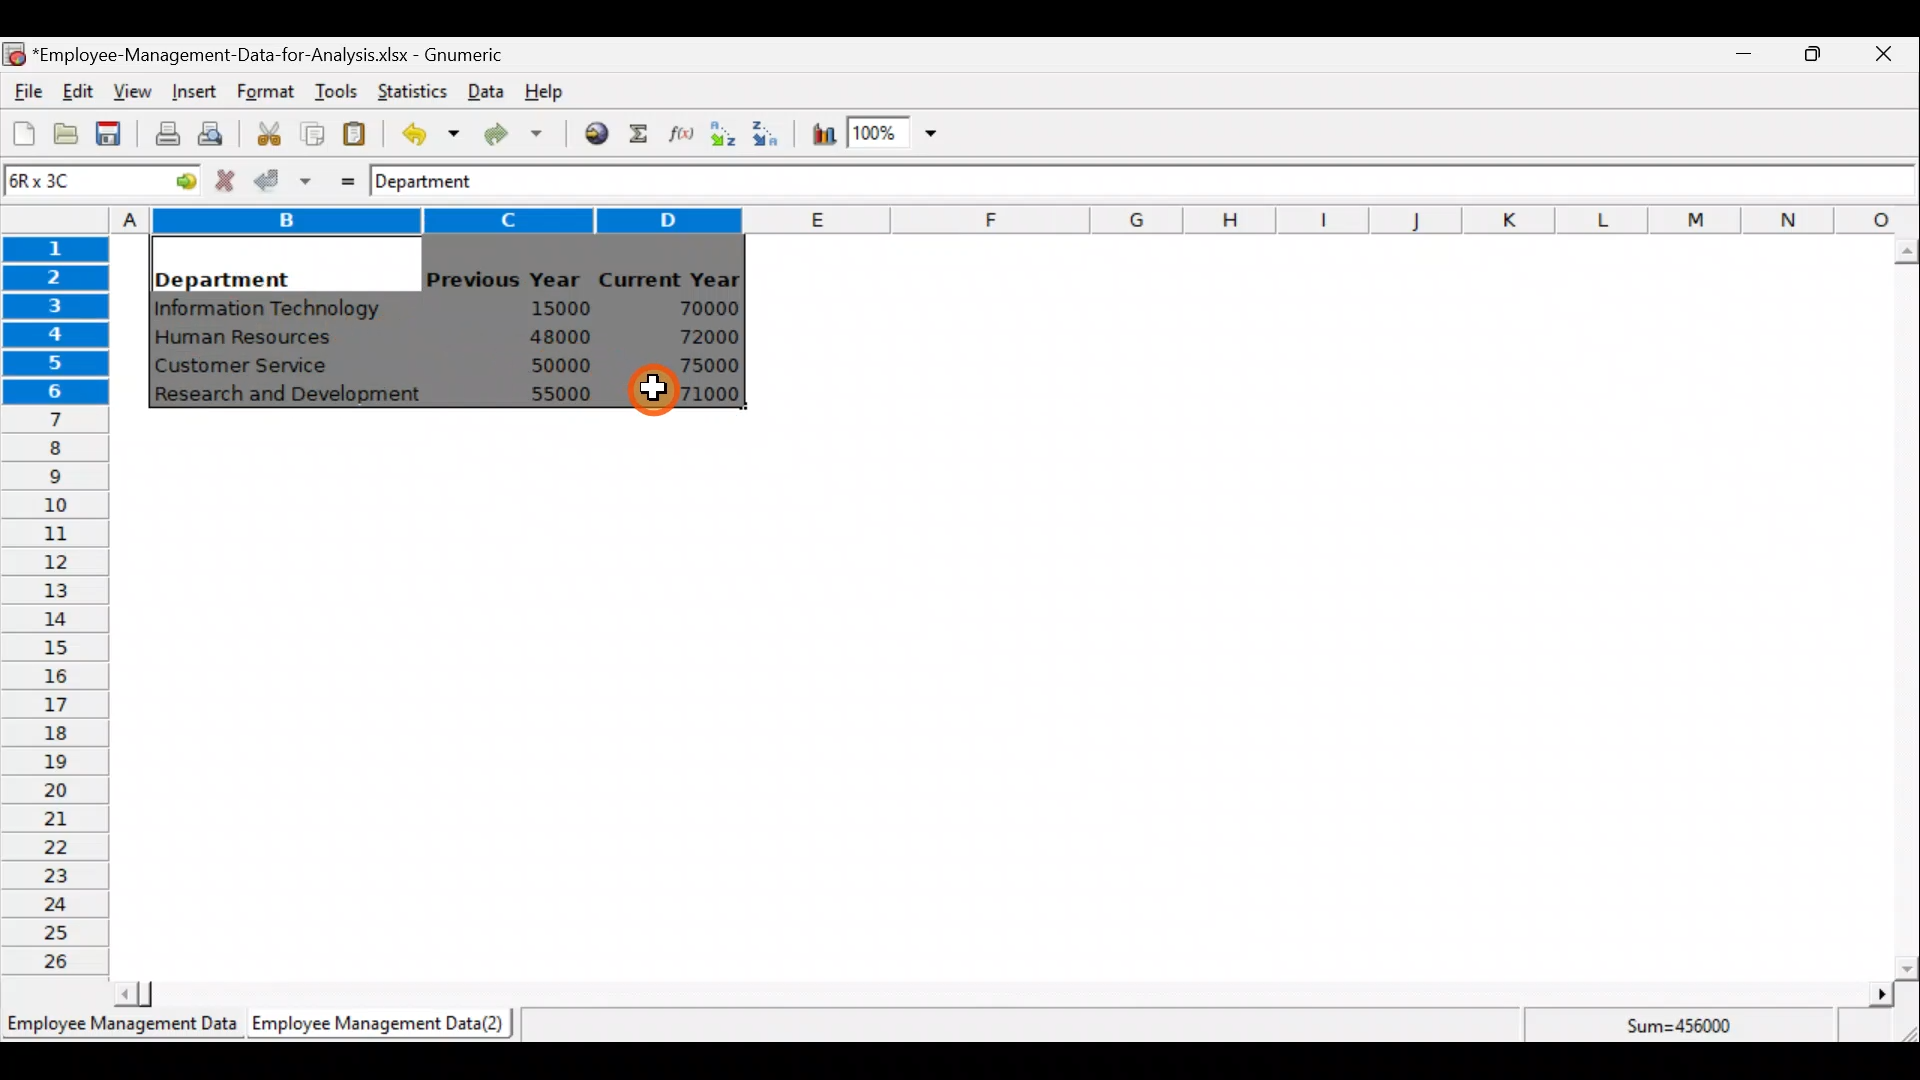 The height and width of the screenshot is (1080, 1920). Describe the element at coordinates (1000, 994) in the screenshot. I see `Scroll bar` at that location.